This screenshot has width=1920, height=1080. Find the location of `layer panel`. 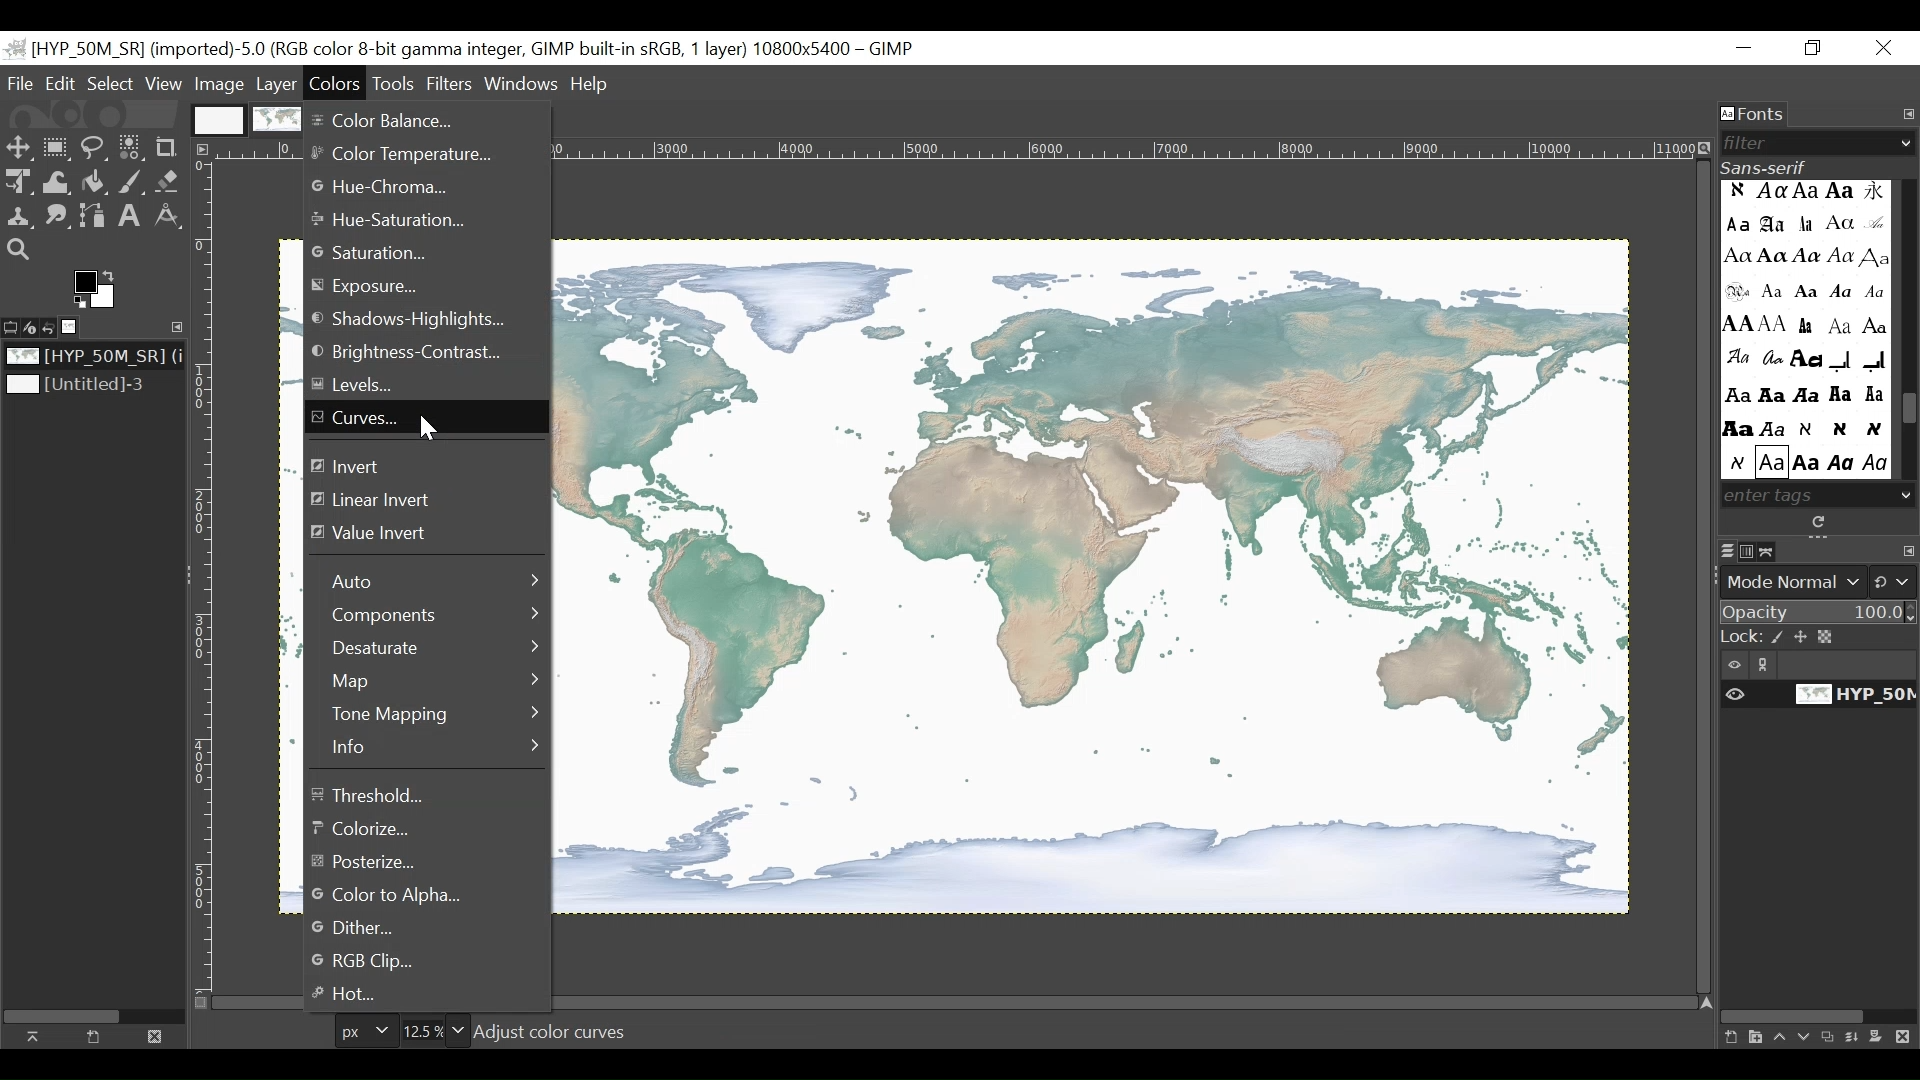

layer panel is located at coordinates (1813, 1031).